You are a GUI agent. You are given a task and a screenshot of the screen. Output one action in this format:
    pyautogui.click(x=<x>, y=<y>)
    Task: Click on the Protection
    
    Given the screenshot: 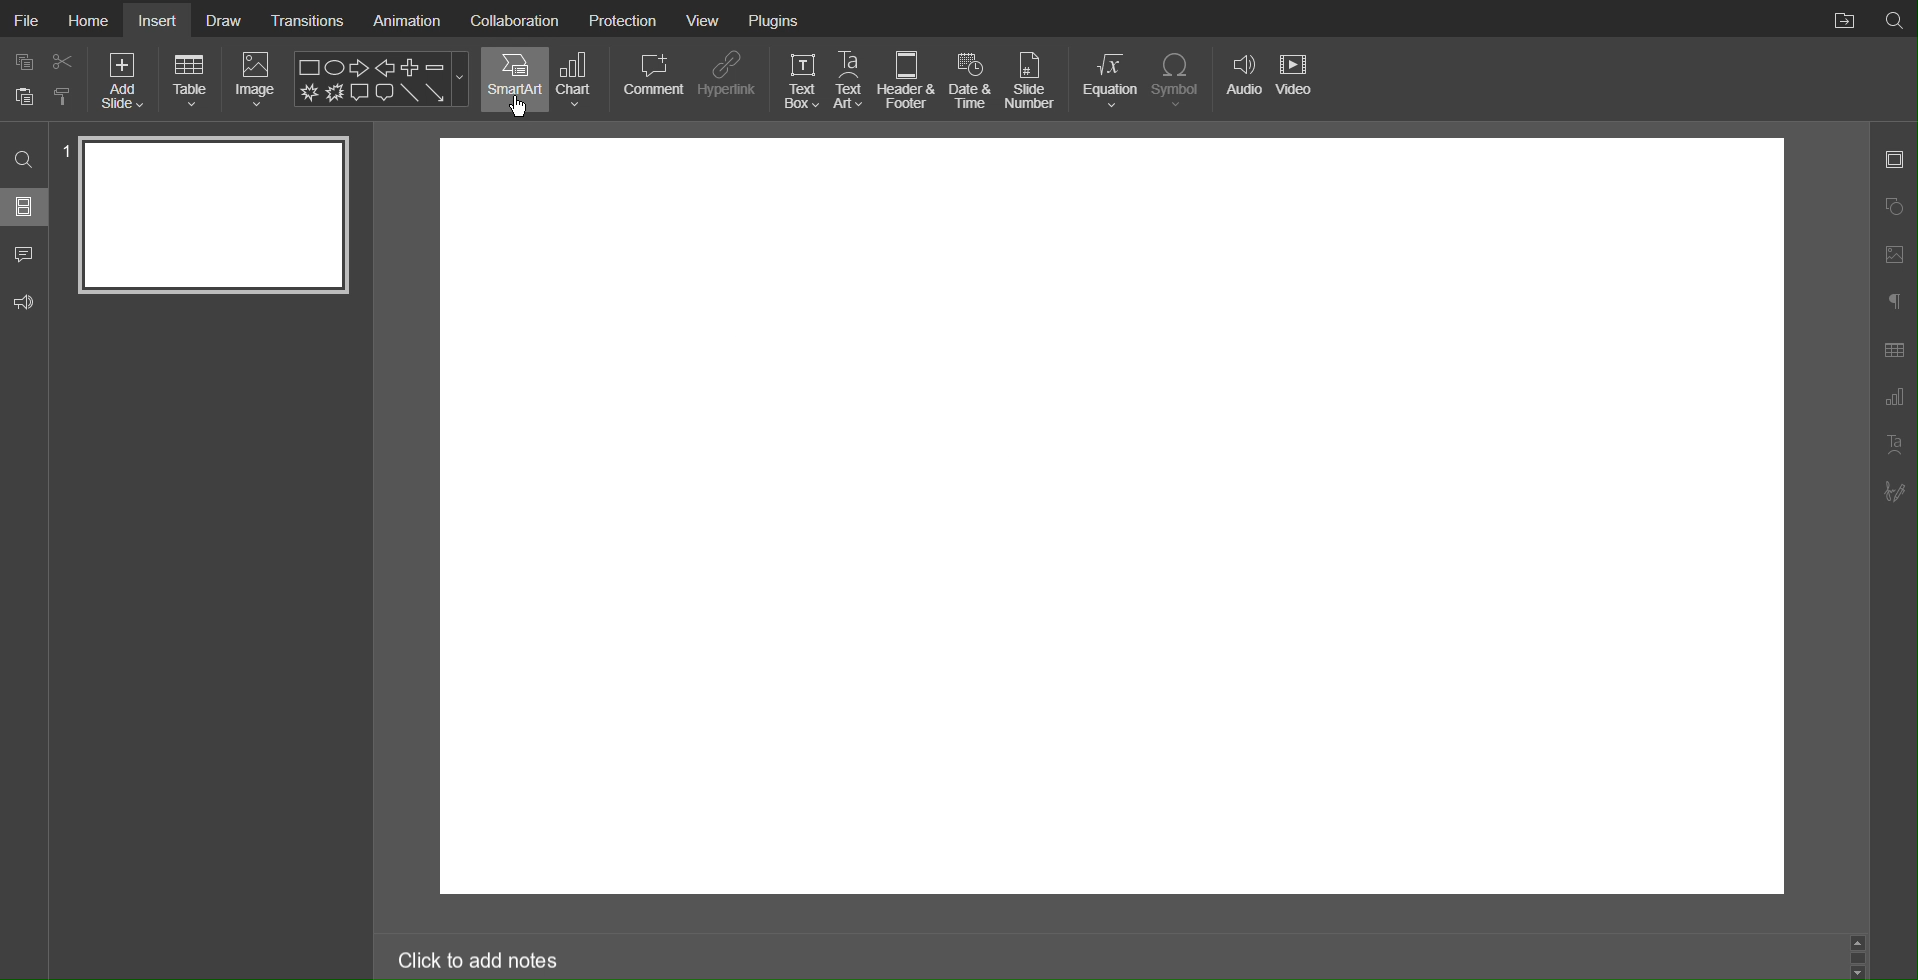 What is the action you would take?
    pyautogui.click(x=626, y=22)
    